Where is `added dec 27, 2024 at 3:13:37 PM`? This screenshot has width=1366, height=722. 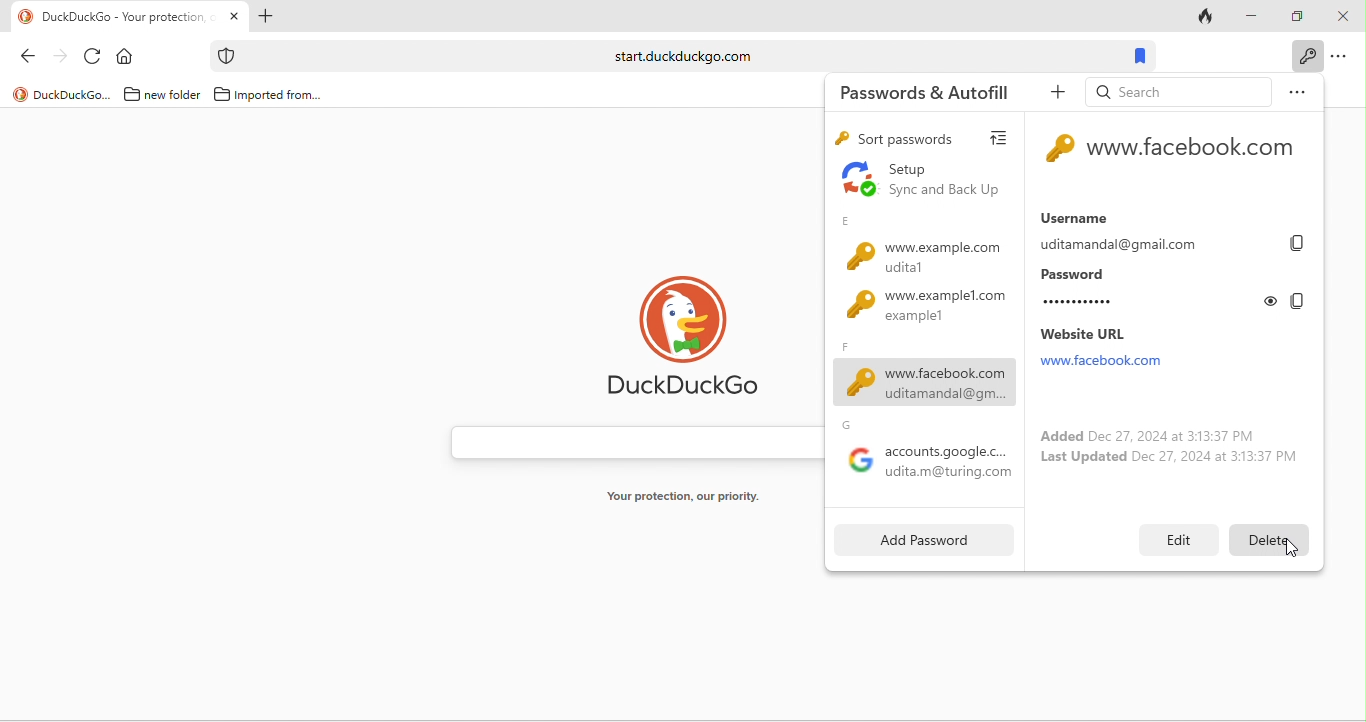
added dec 27, 2024 at 3:13:37 PM is located at coordinates (1142, 434).